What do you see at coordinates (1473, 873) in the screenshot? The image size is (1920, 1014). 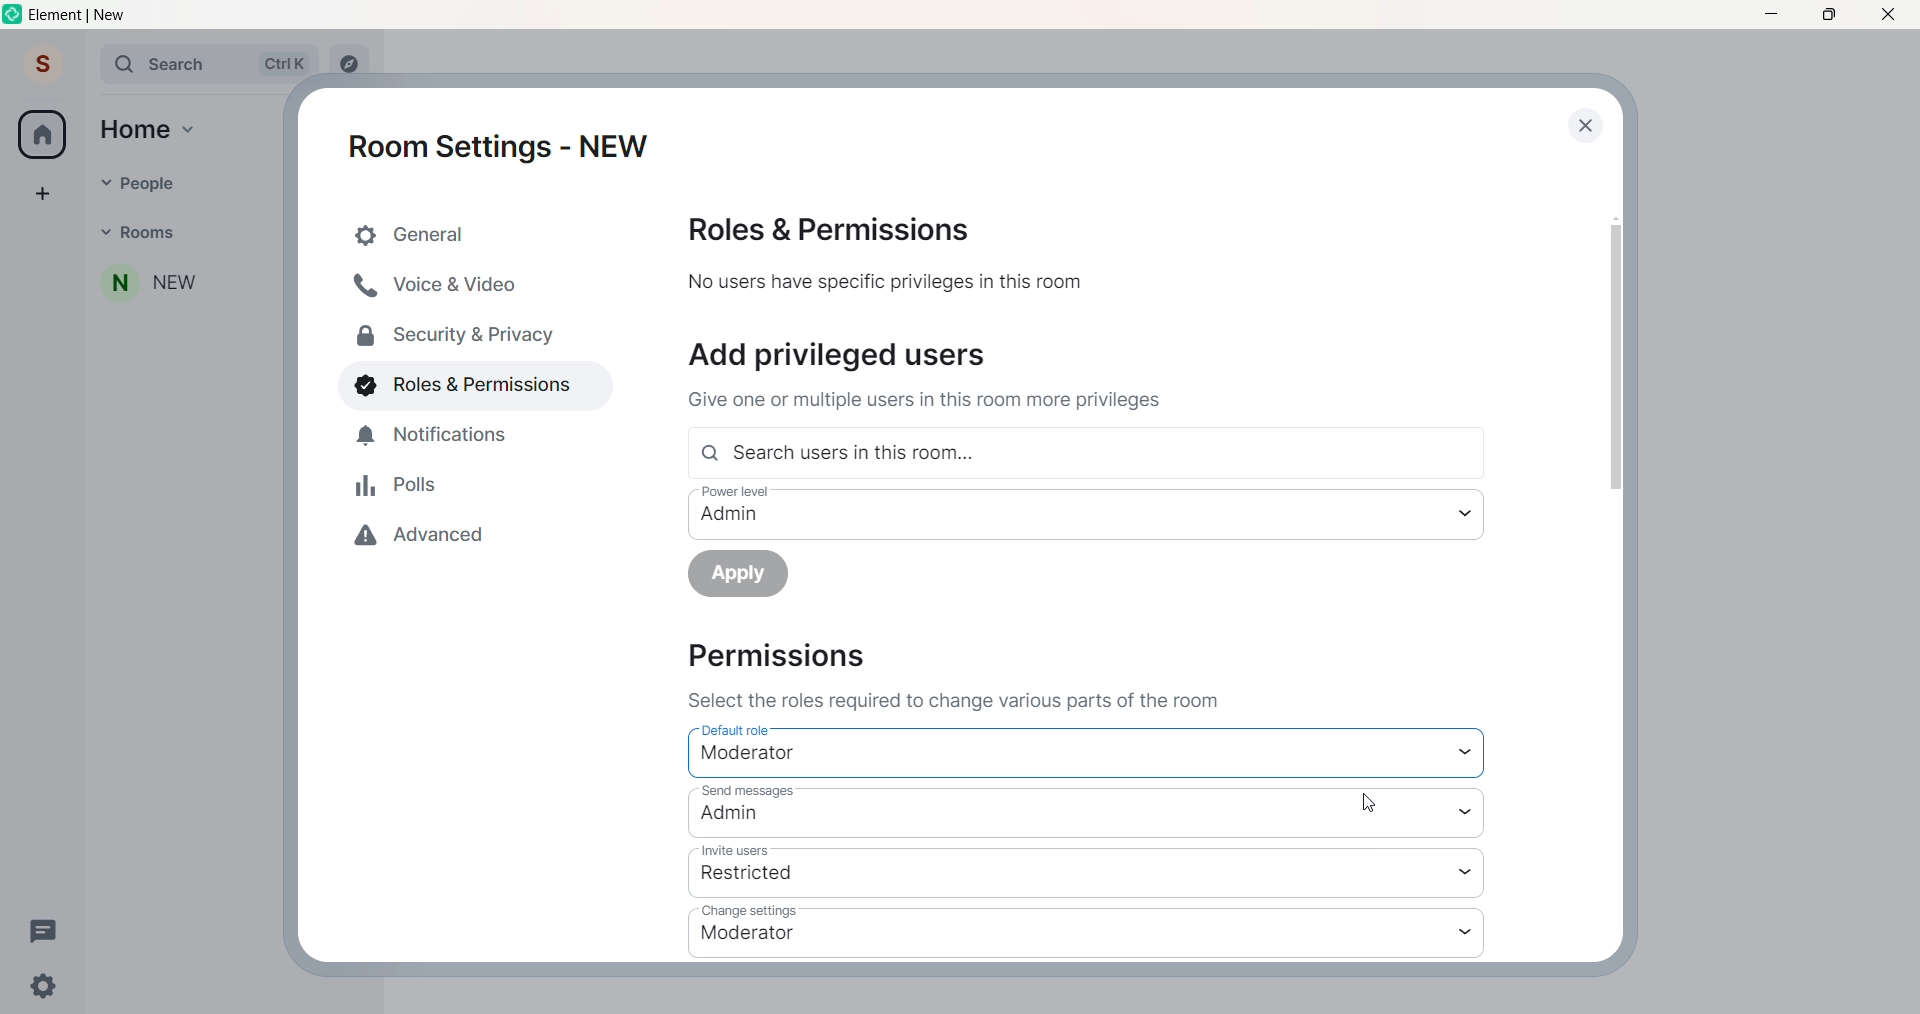 I see `invite users dropdown` at bounding box center [1473, 873].